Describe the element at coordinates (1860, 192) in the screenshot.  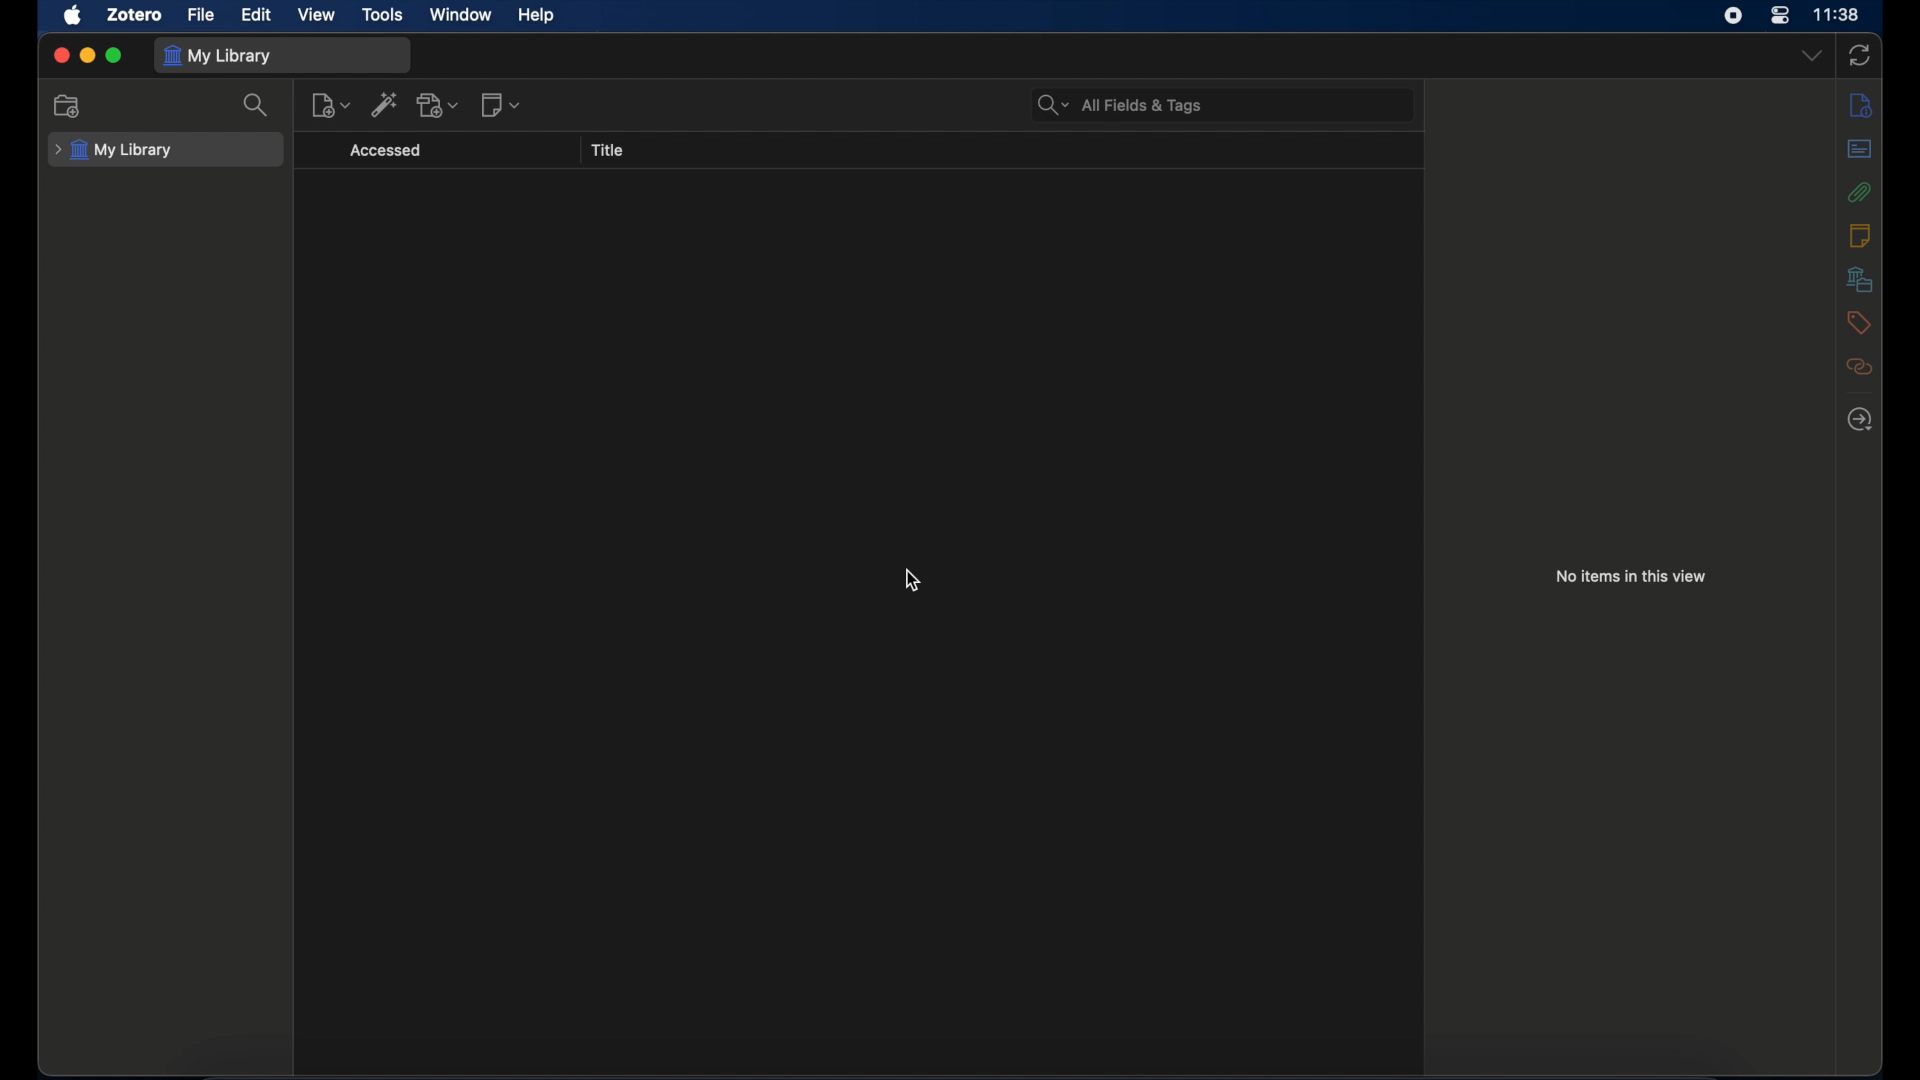
I see `attachments` at that location.